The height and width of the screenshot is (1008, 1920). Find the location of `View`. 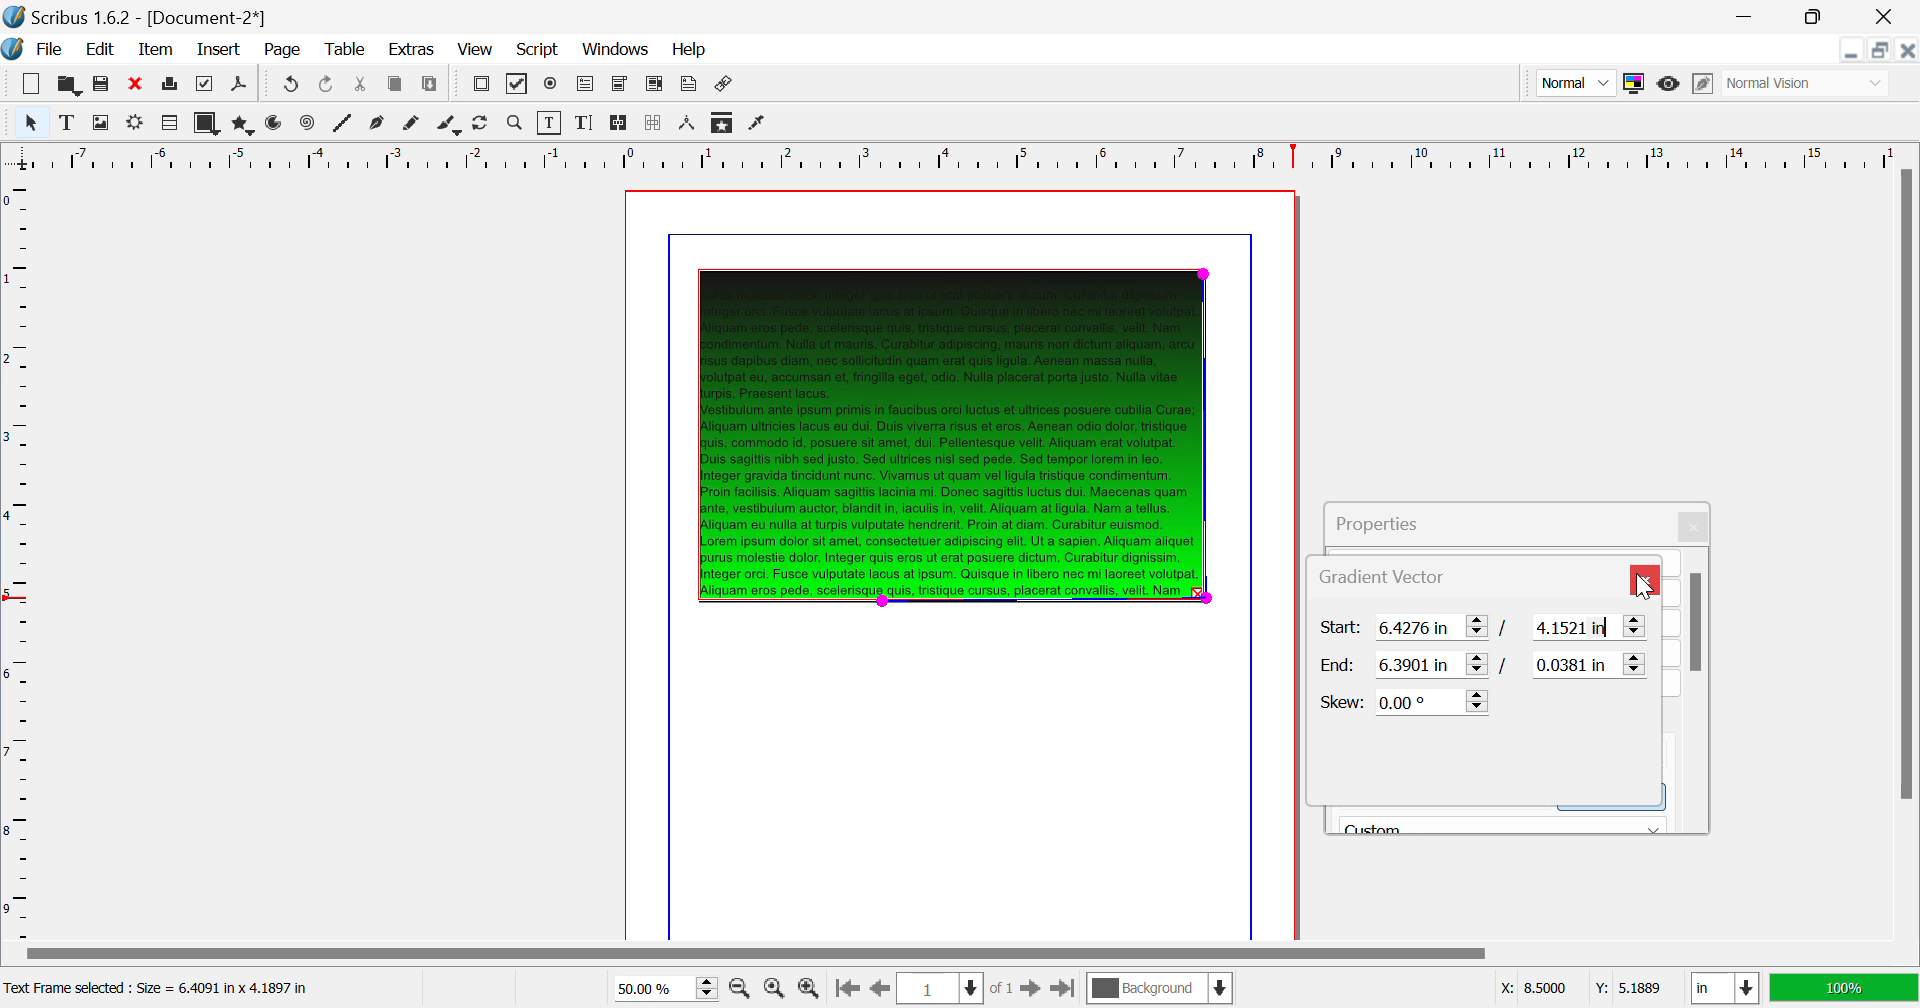

View is located at coordinates (474, 50).